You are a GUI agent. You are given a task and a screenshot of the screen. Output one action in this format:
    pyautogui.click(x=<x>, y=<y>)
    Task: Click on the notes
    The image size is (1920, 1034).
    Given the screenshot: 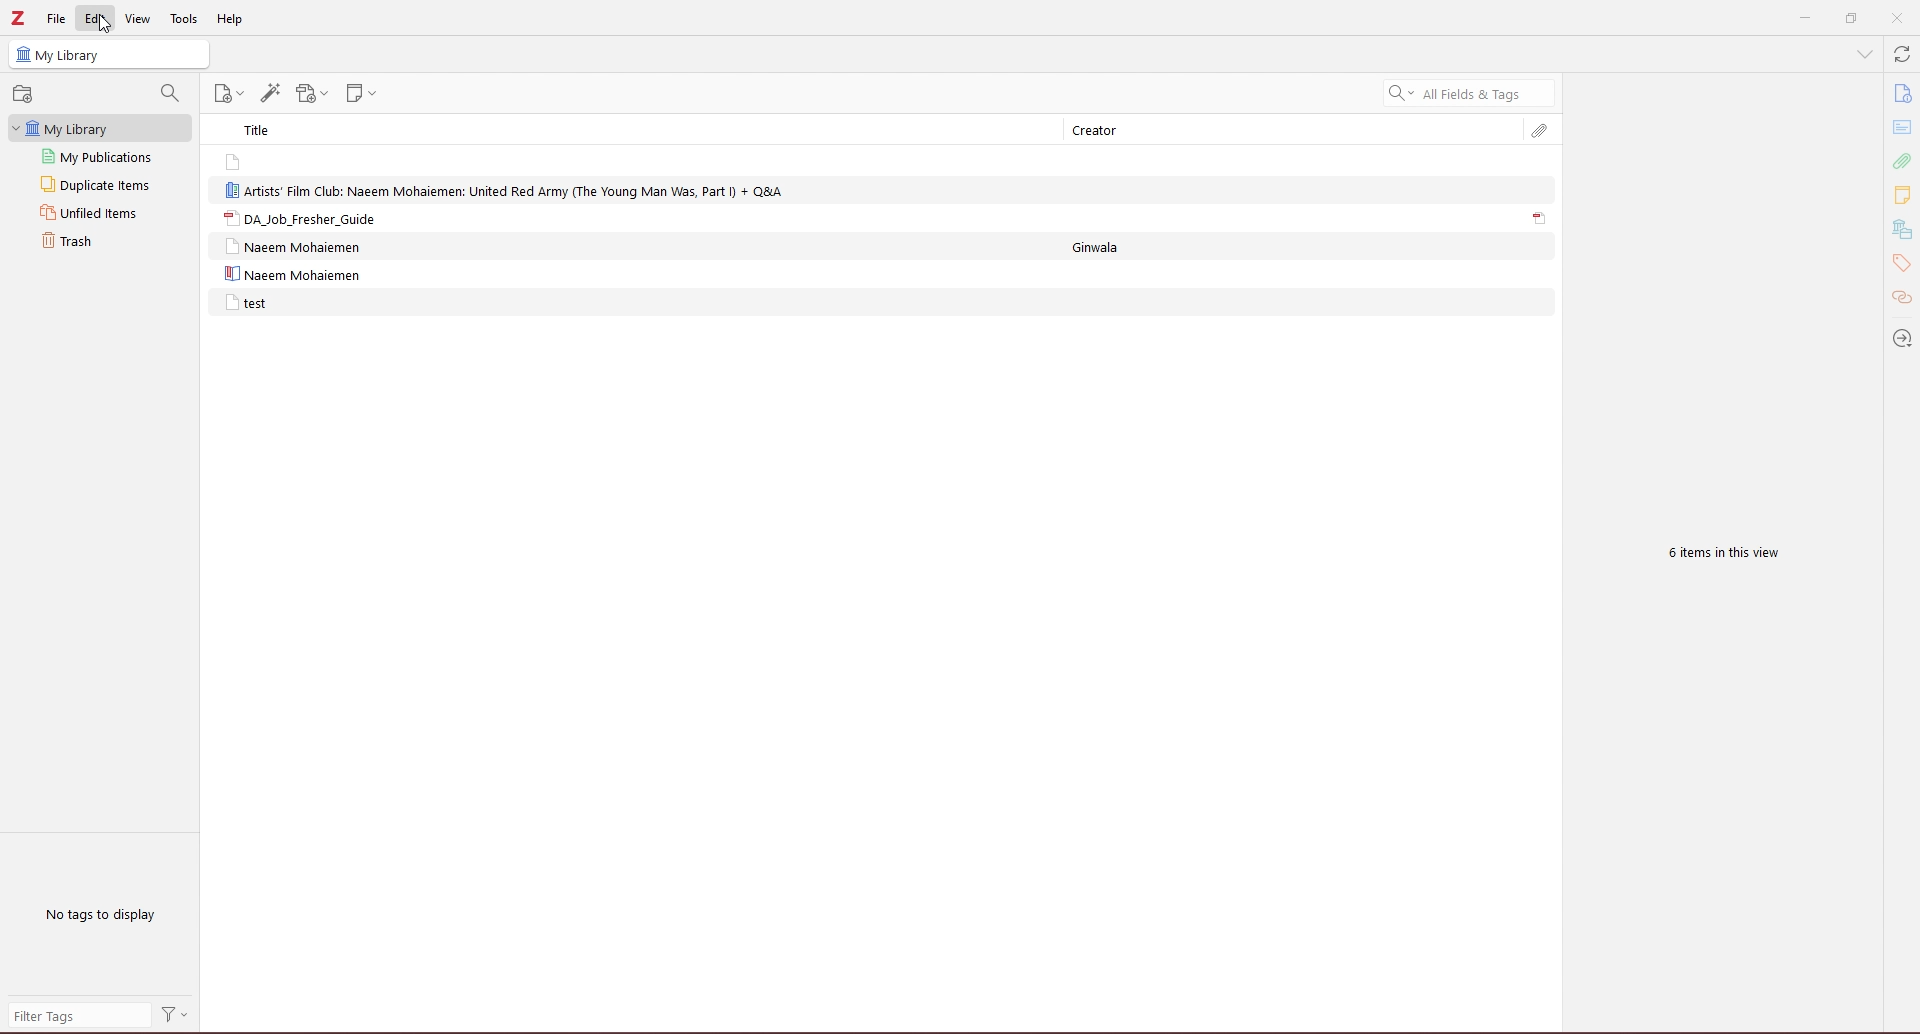 What is the action you would take?
    pyautogui.click(x=1902, y=194)
    